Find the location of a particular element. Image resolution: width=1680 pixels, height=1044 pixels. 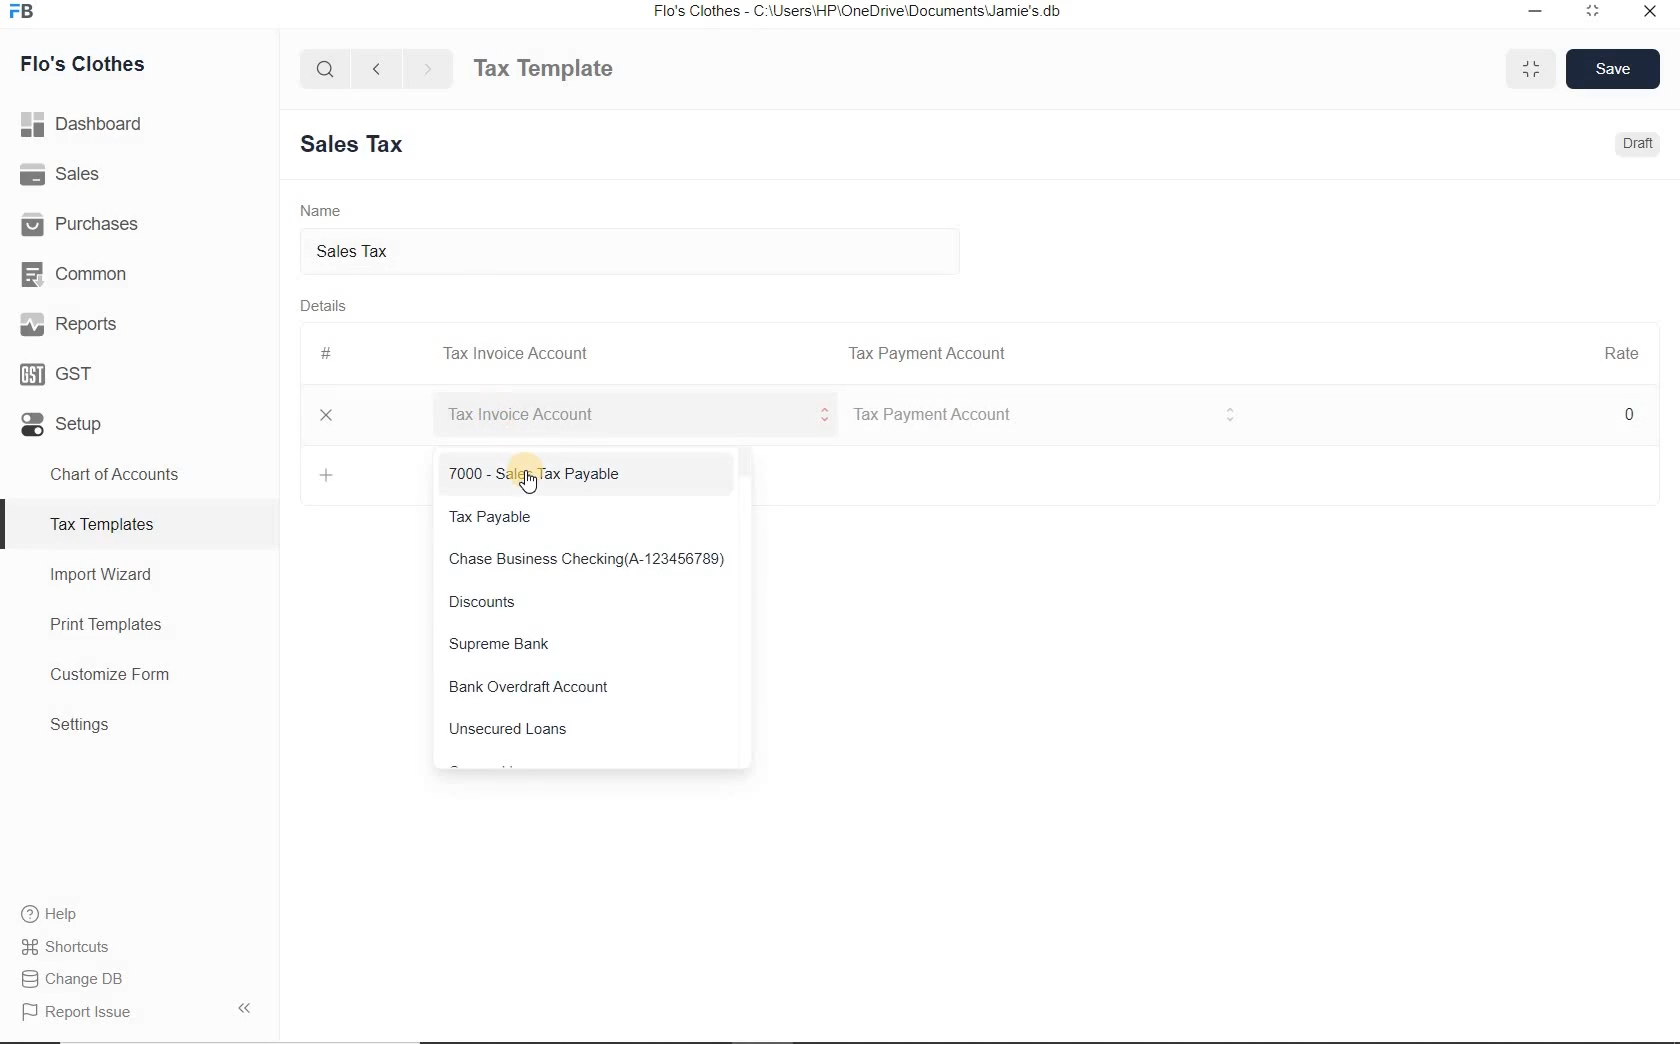

Shortcuts is located at coordinates (140, 947).